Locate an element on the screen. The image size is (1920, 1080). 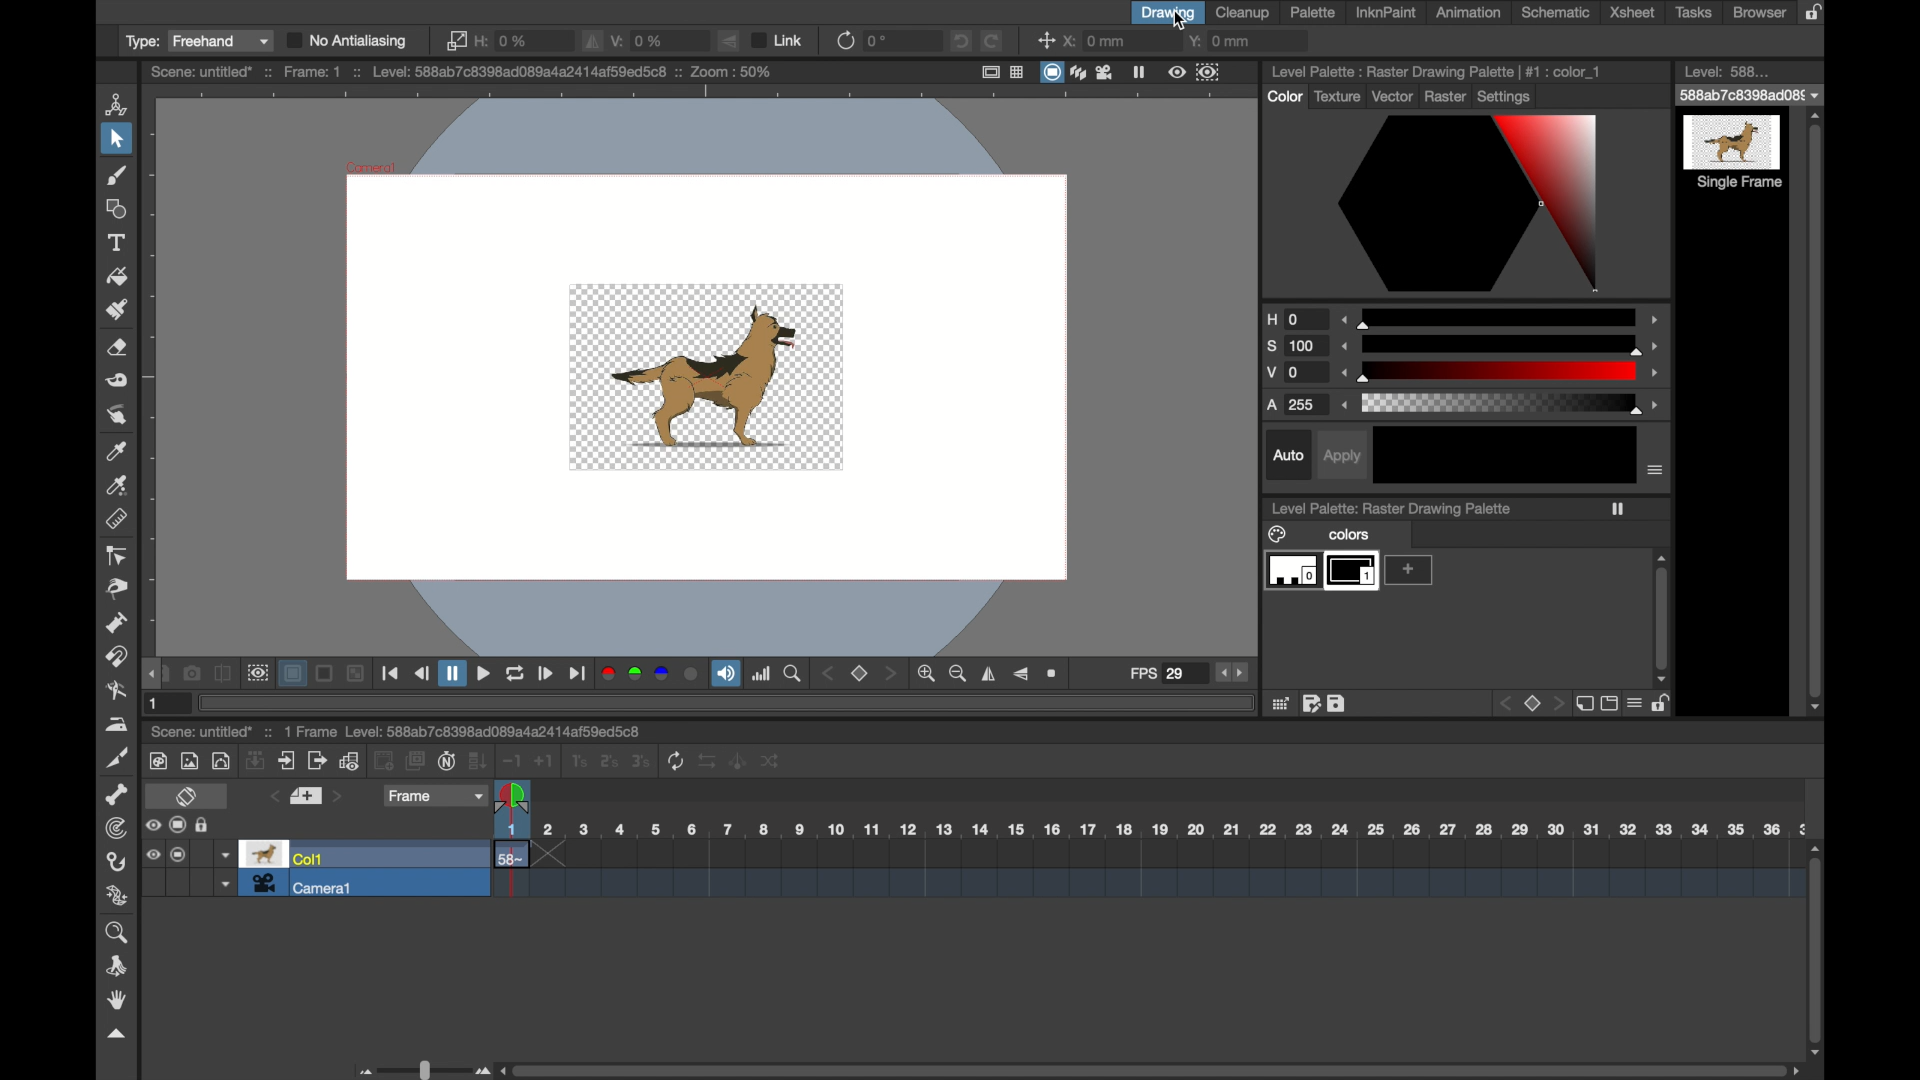
zoom is located at coordinates (119, 934).